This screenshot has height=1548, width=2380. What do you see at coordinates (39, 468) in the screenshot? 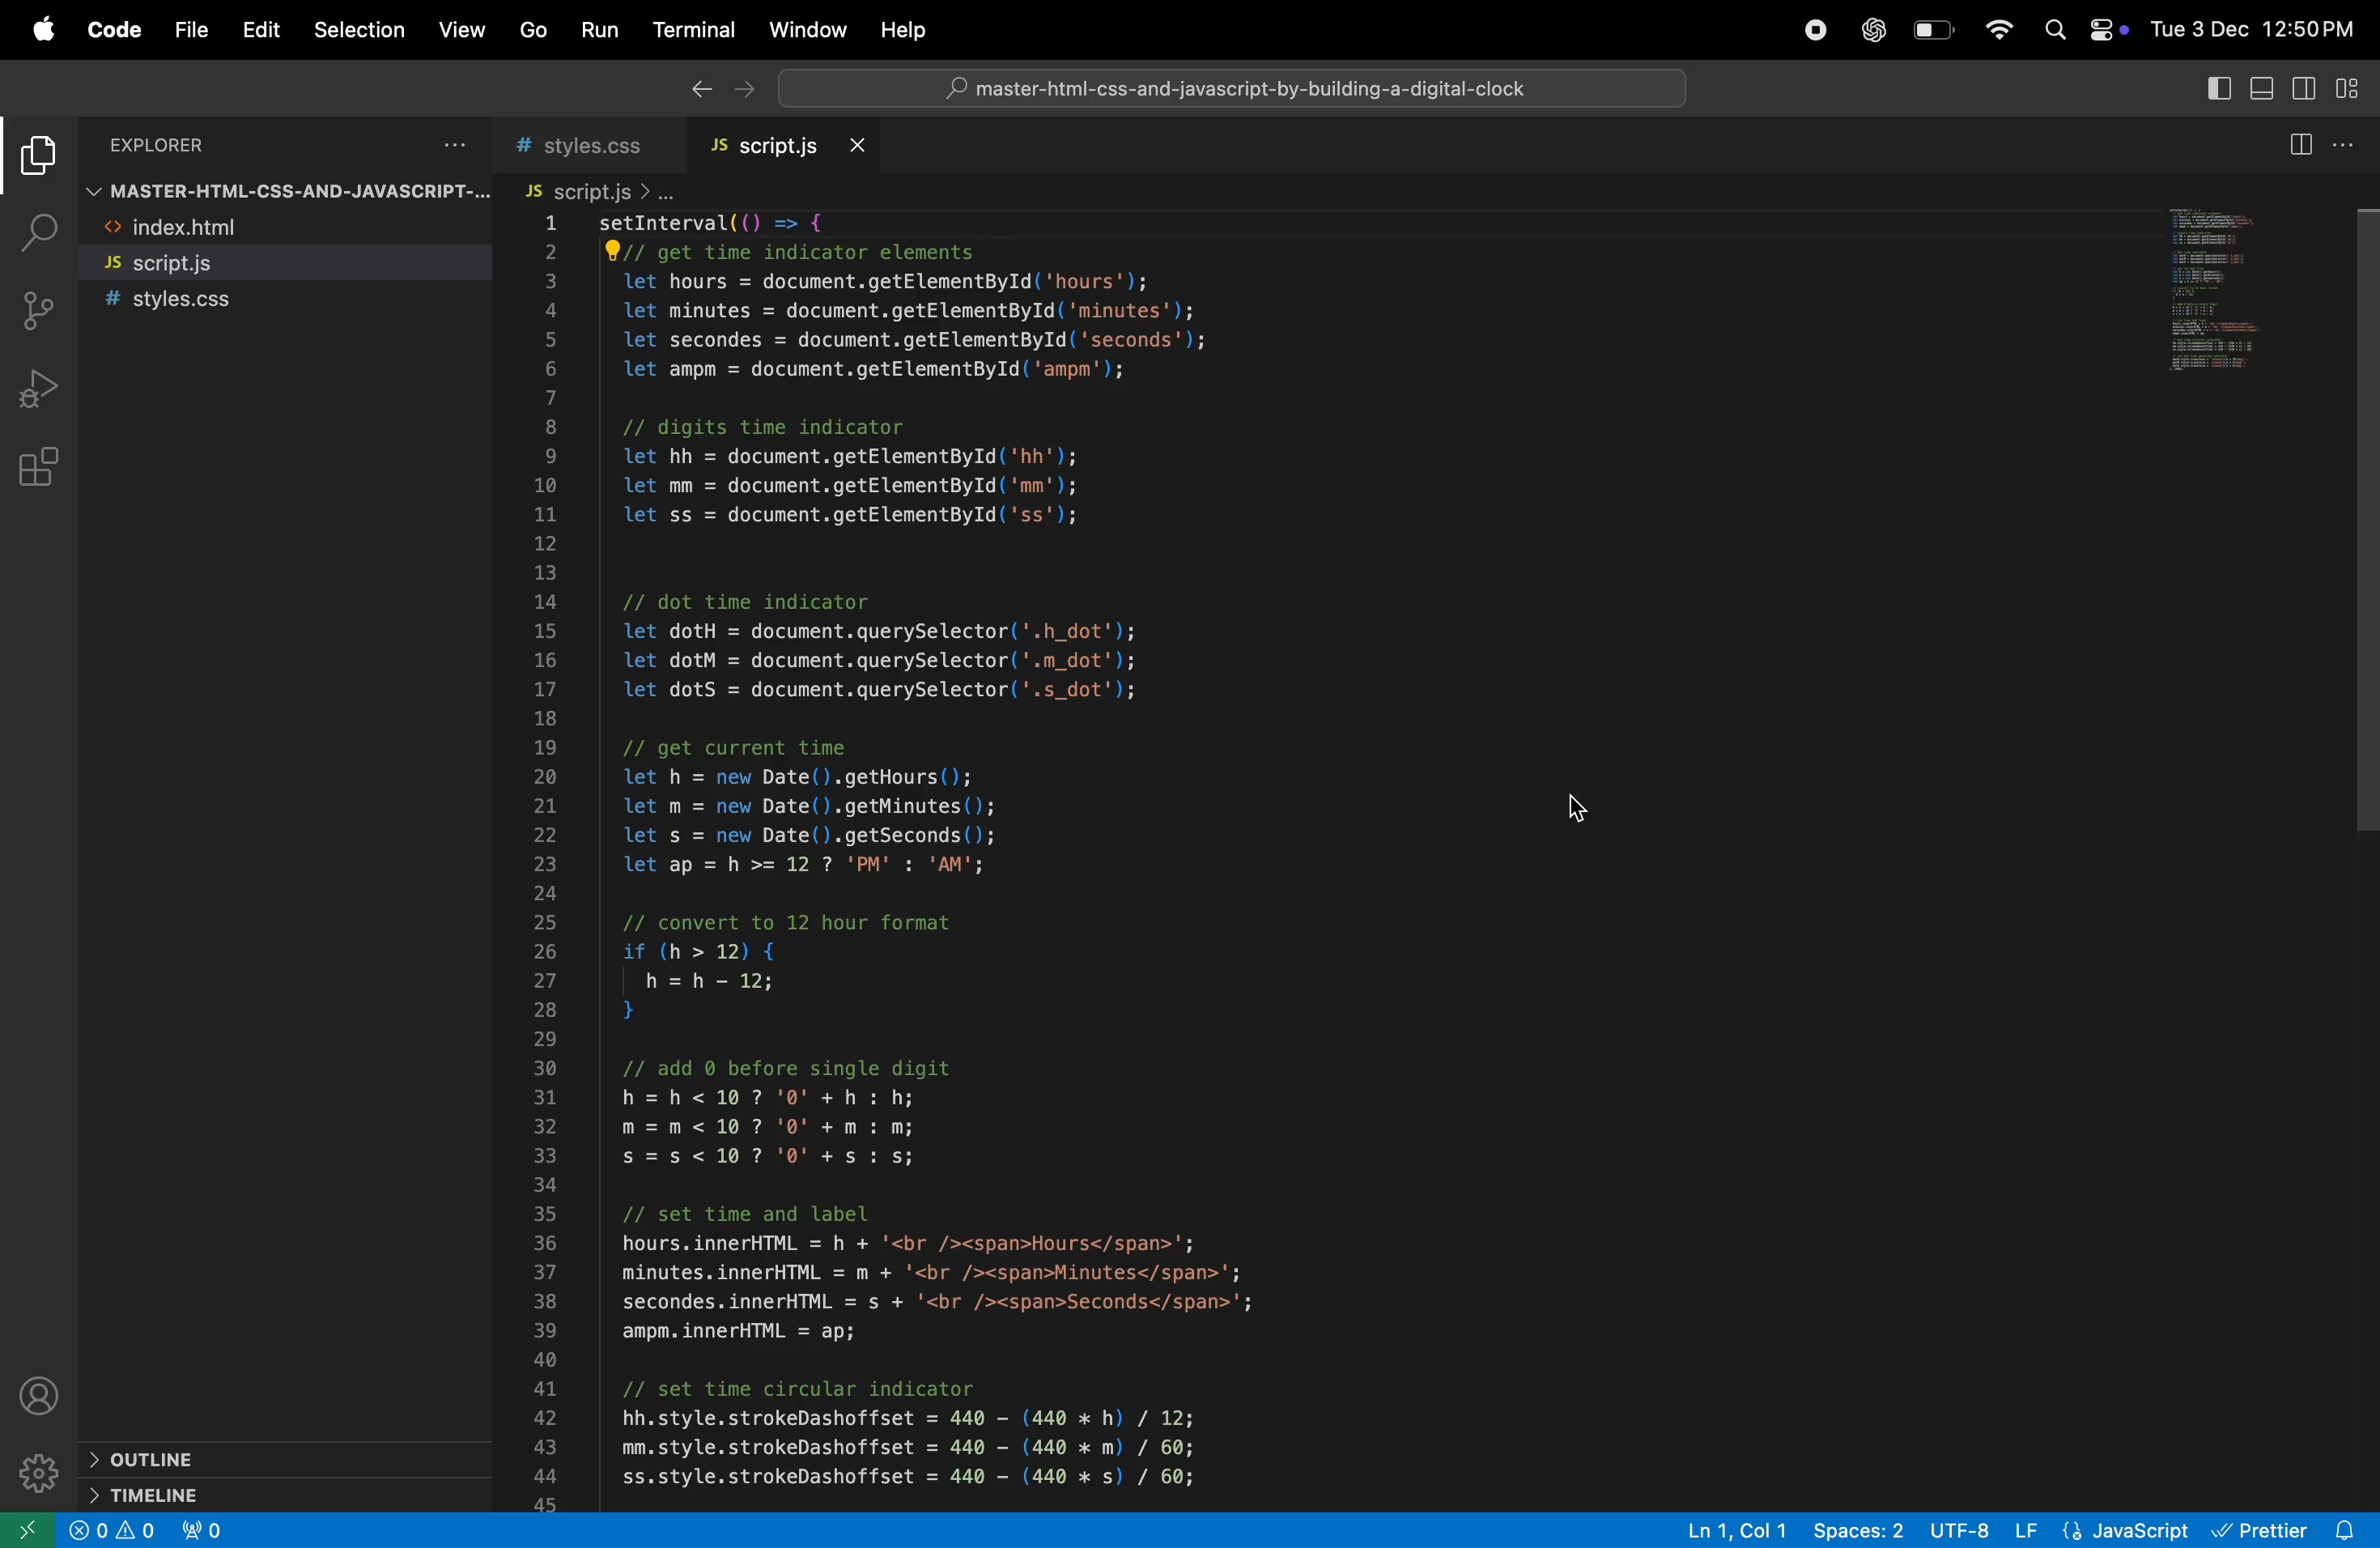
I see `extensions` at bounding box center [39, 468].